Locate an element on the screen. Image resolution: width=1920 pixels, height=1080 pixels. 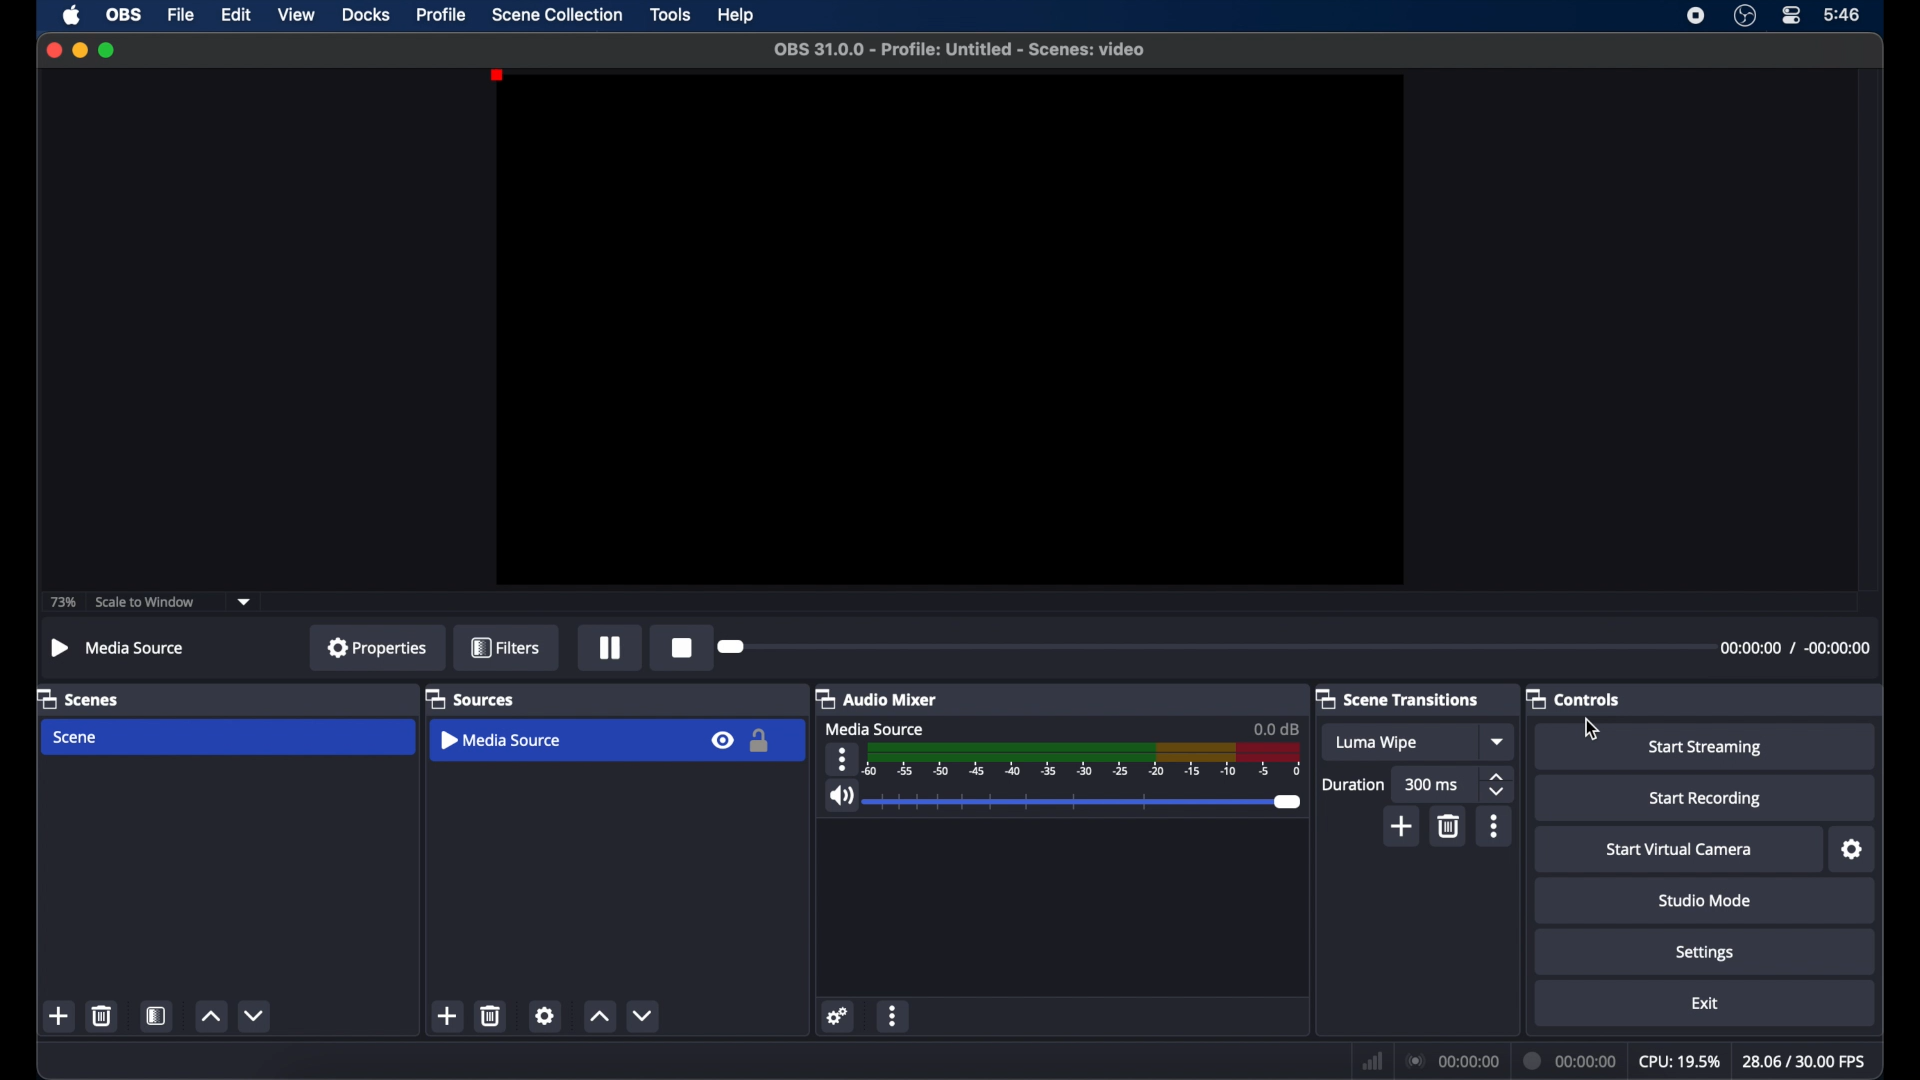
start virtual camera is located at coordinates (1679, 850).